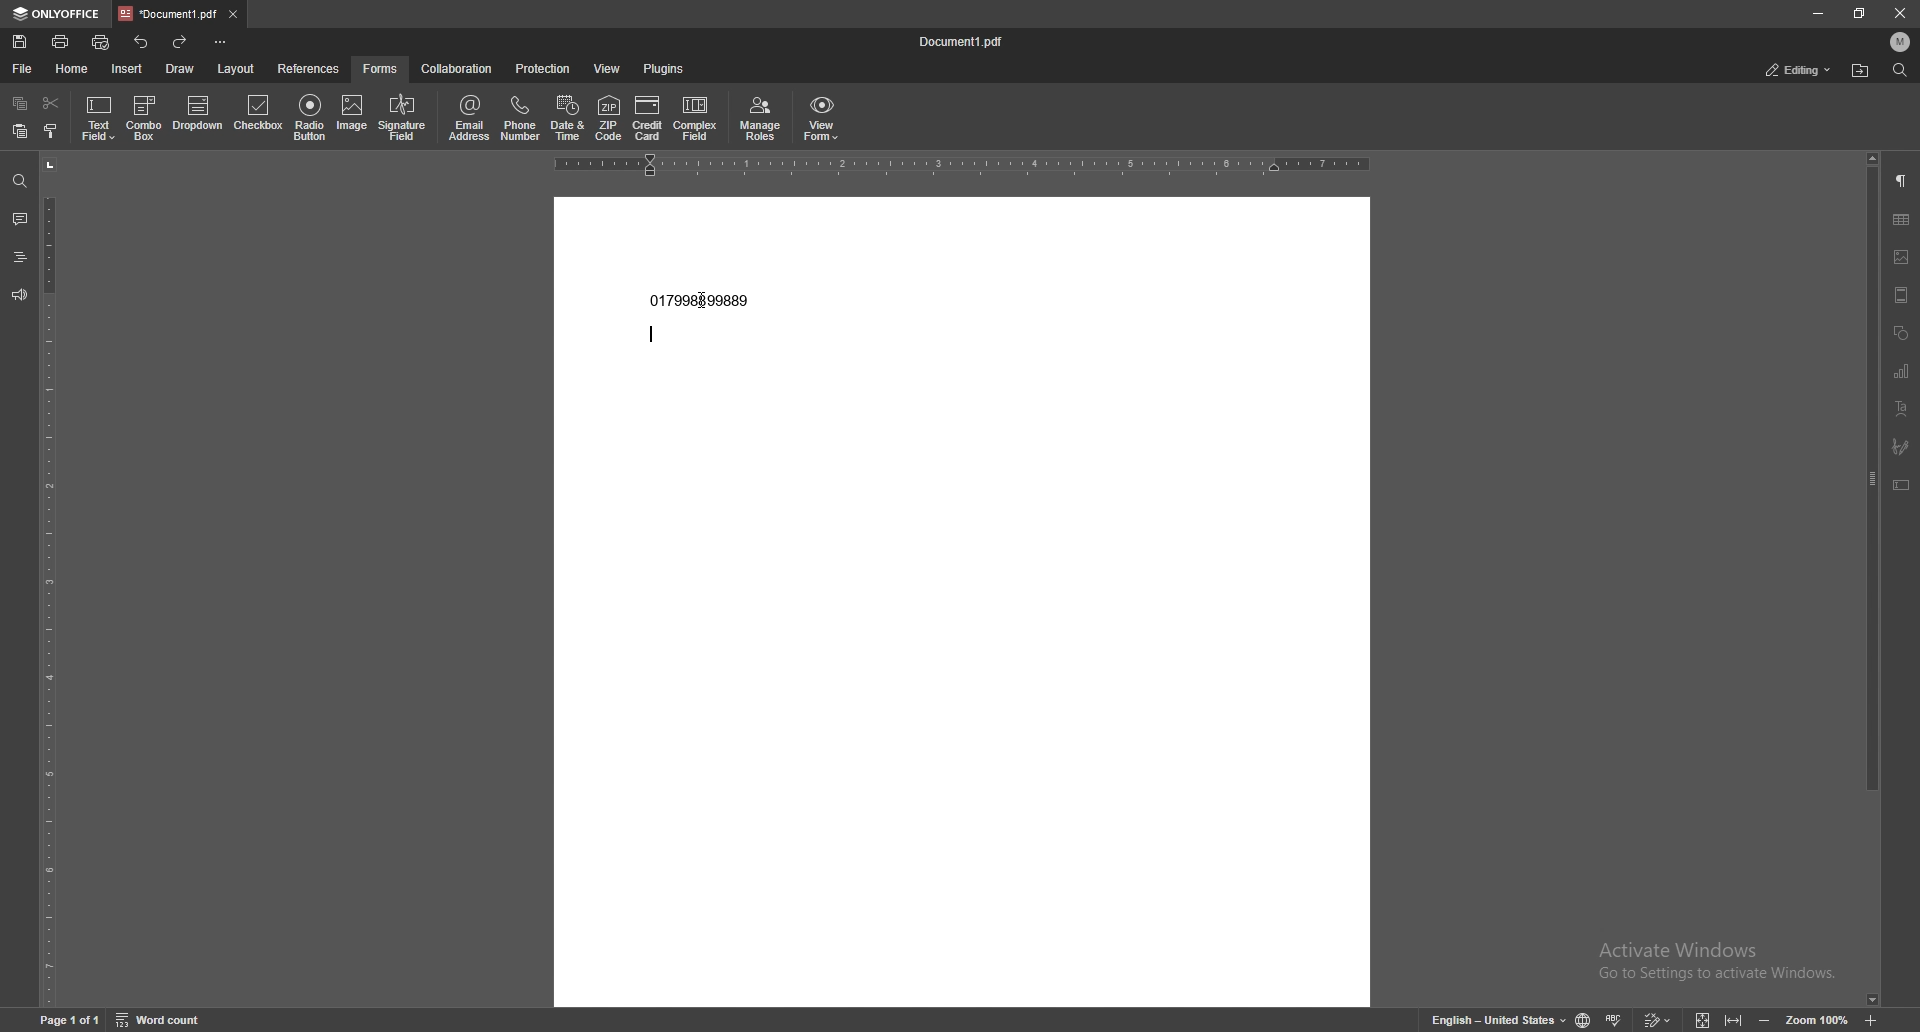 The height and width of the screenshot is (1032, 1920). I want to click on layout, so click(238, 68).